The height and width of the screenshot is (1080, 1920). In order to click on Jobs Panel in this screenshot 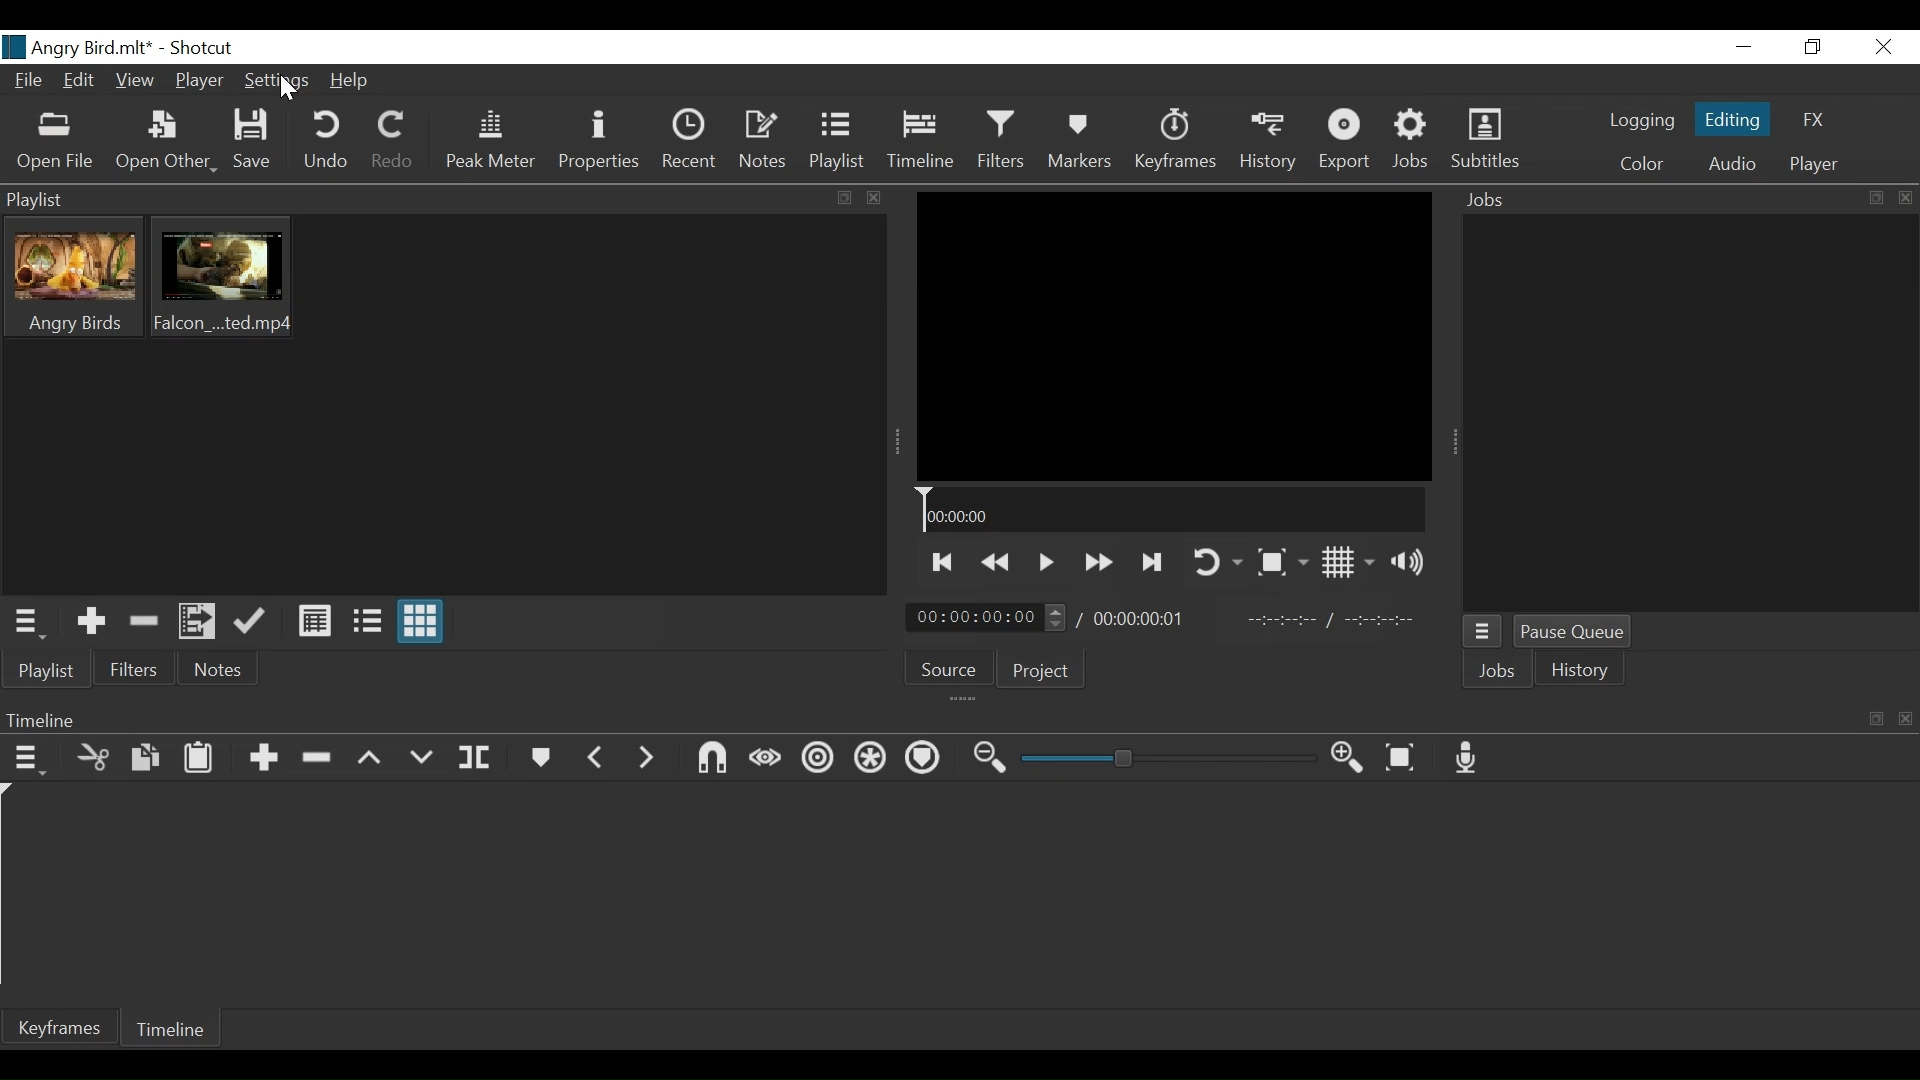, I will do `click(1685, 201)`.